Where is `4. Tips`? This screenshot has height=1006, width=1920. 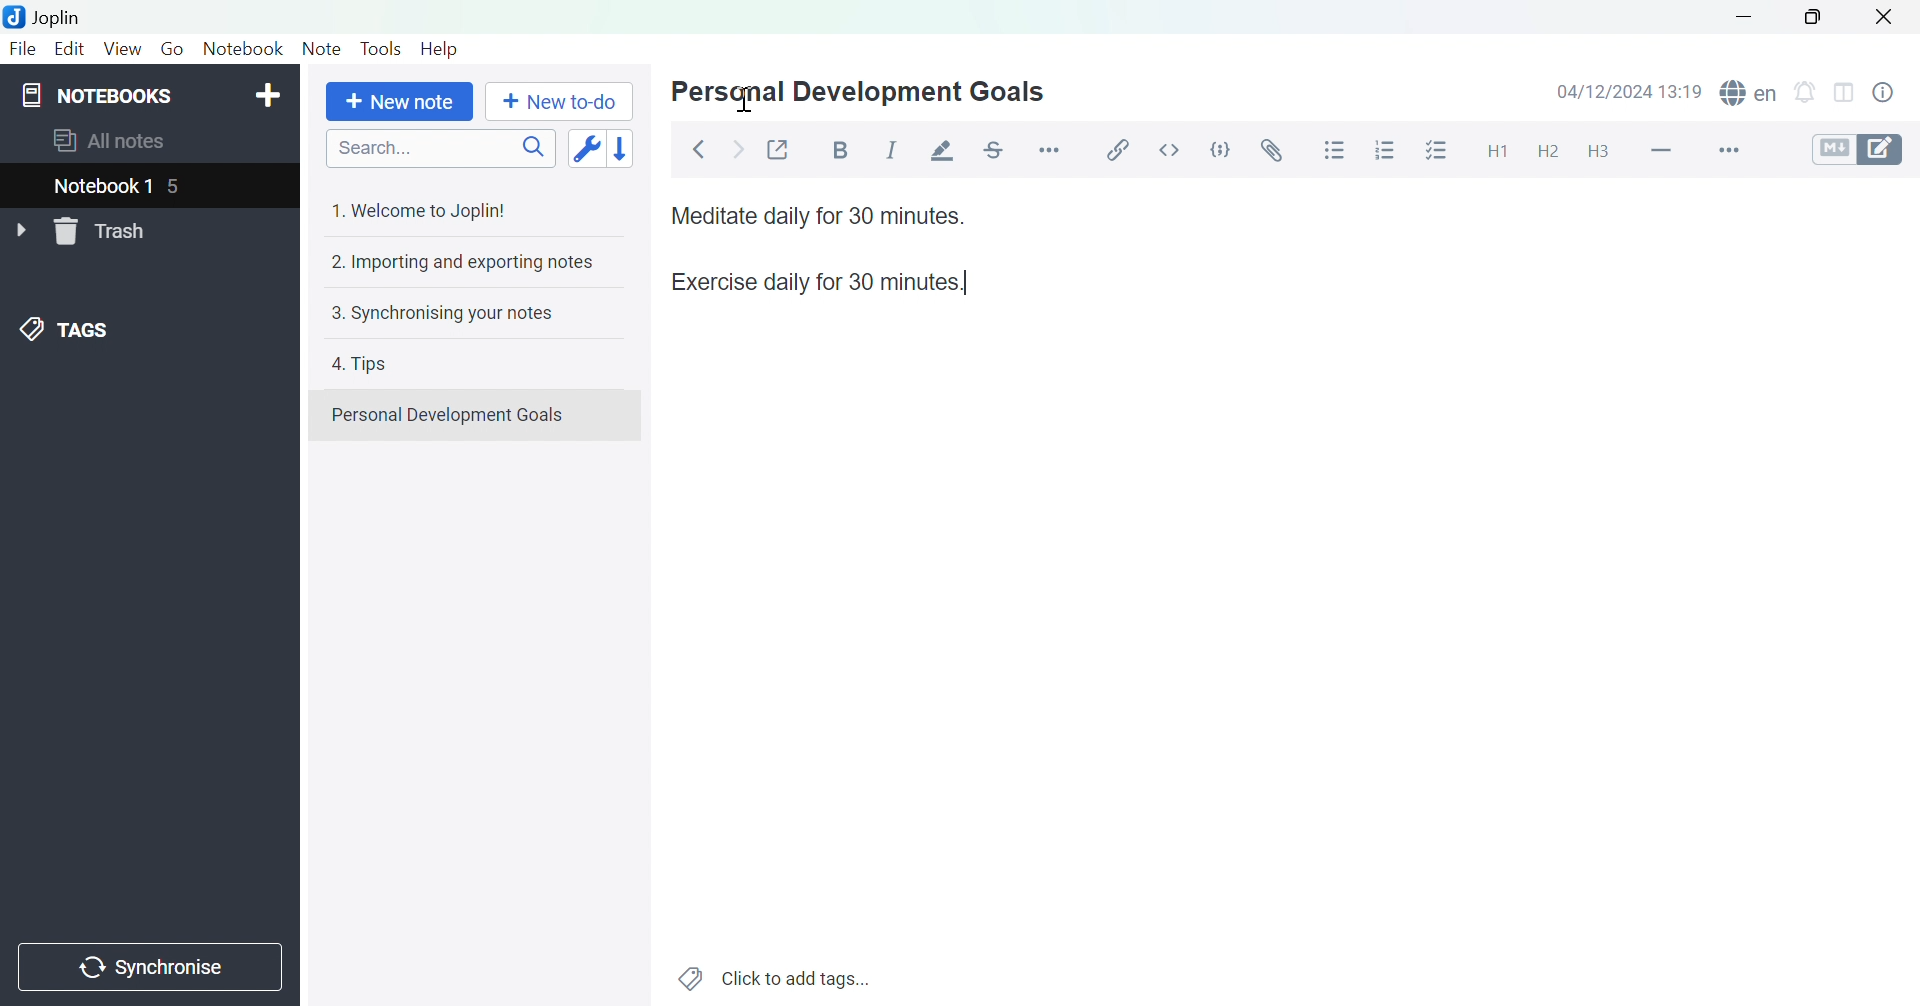
4. Tips is located at coordinates (364, 365).